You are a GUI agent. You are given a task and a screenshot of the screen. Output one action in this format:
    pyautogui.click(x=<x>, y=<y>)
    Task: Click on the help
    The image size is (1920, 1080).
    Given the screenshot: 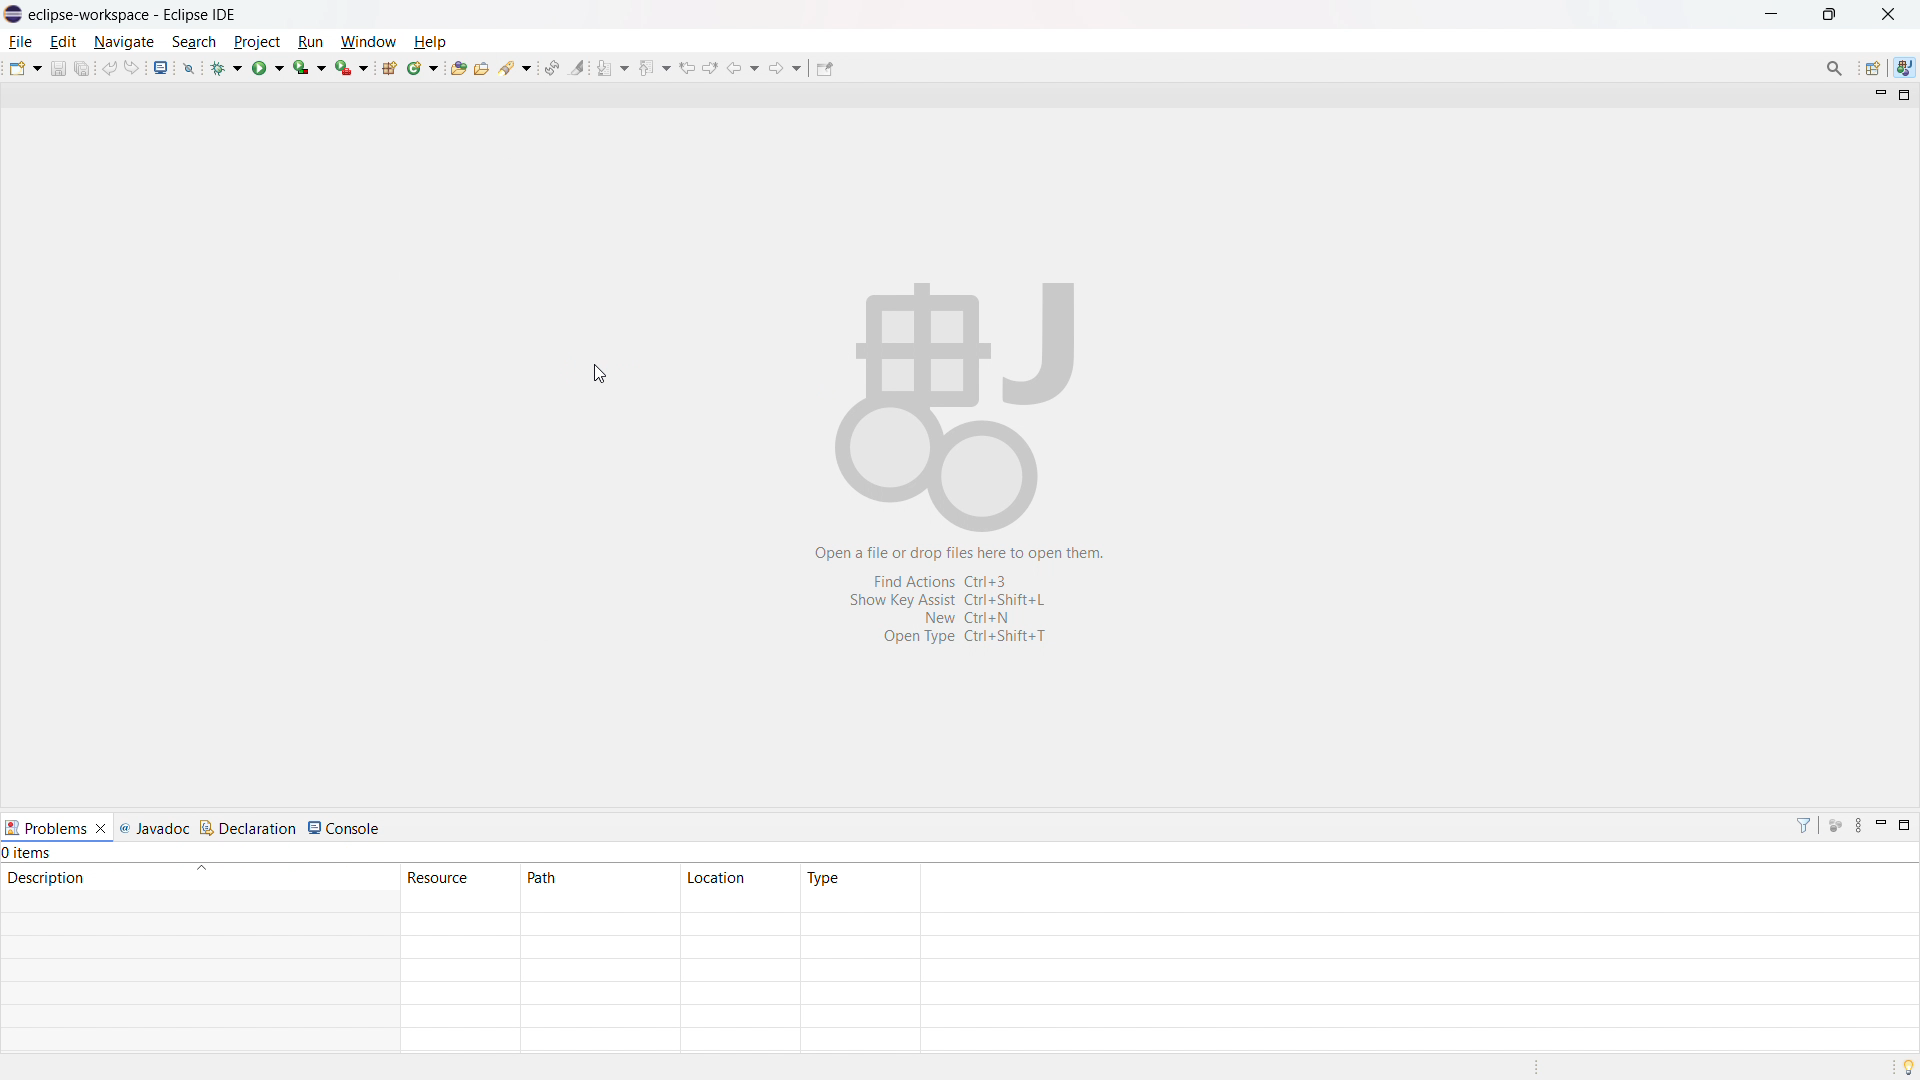 What is the action you would take?
    pyautogui.click(x=430, y=42)
    